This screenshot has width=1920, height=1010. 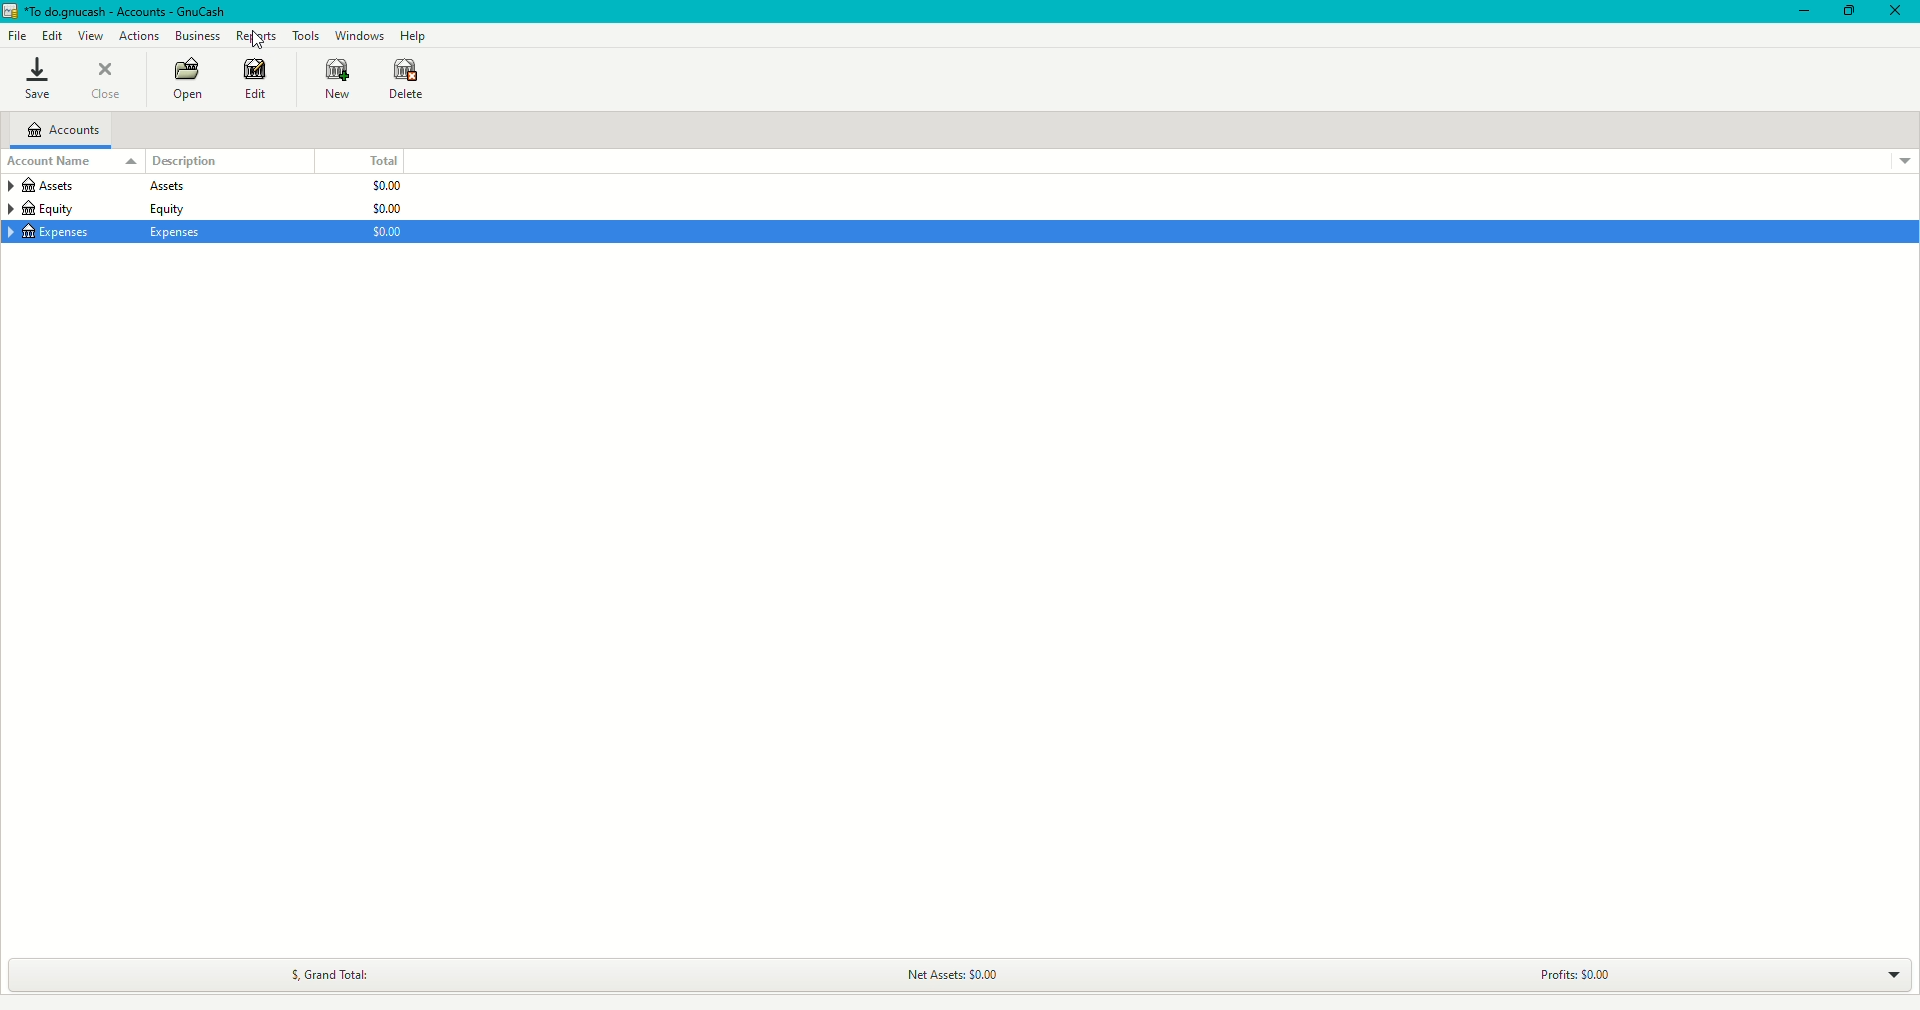 What do you see at coordinates (333, 973) in the screenshot?
I see `Grand Total` at bounding box center [333, 973].